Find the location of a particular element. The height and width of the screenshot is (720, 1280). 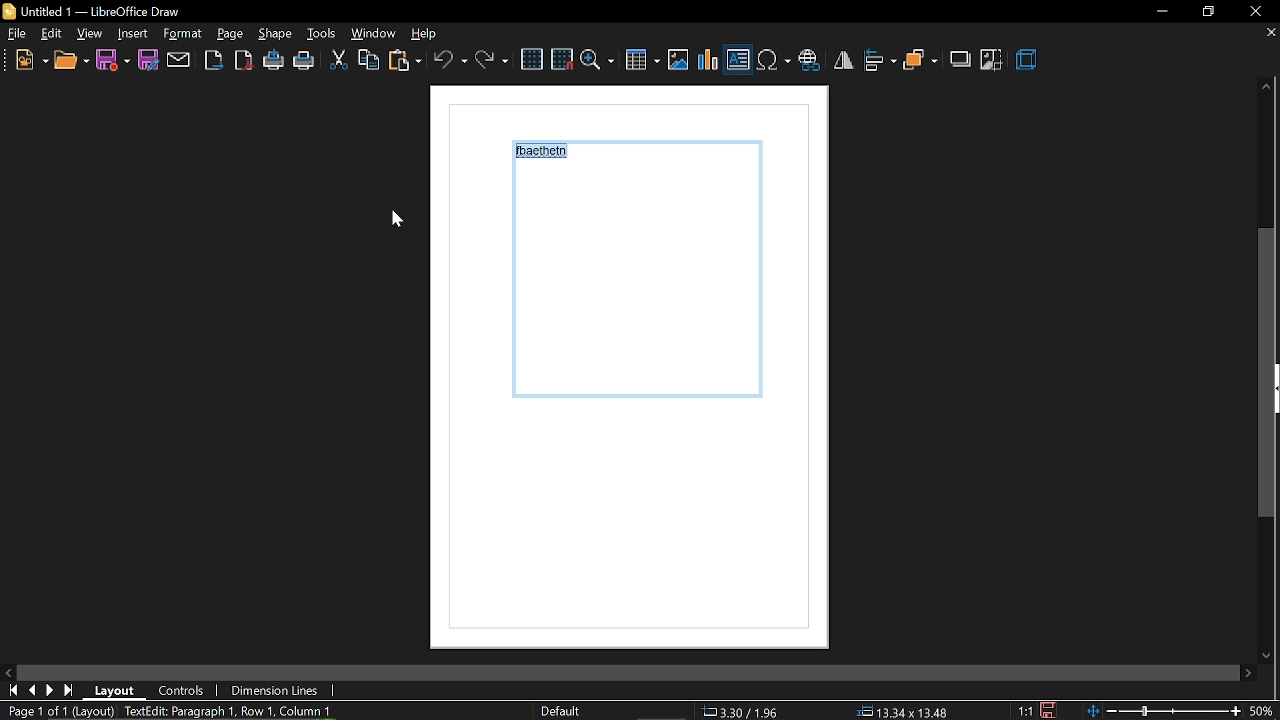

scaling factor (1:1) is located at coordinates (1025, 709).